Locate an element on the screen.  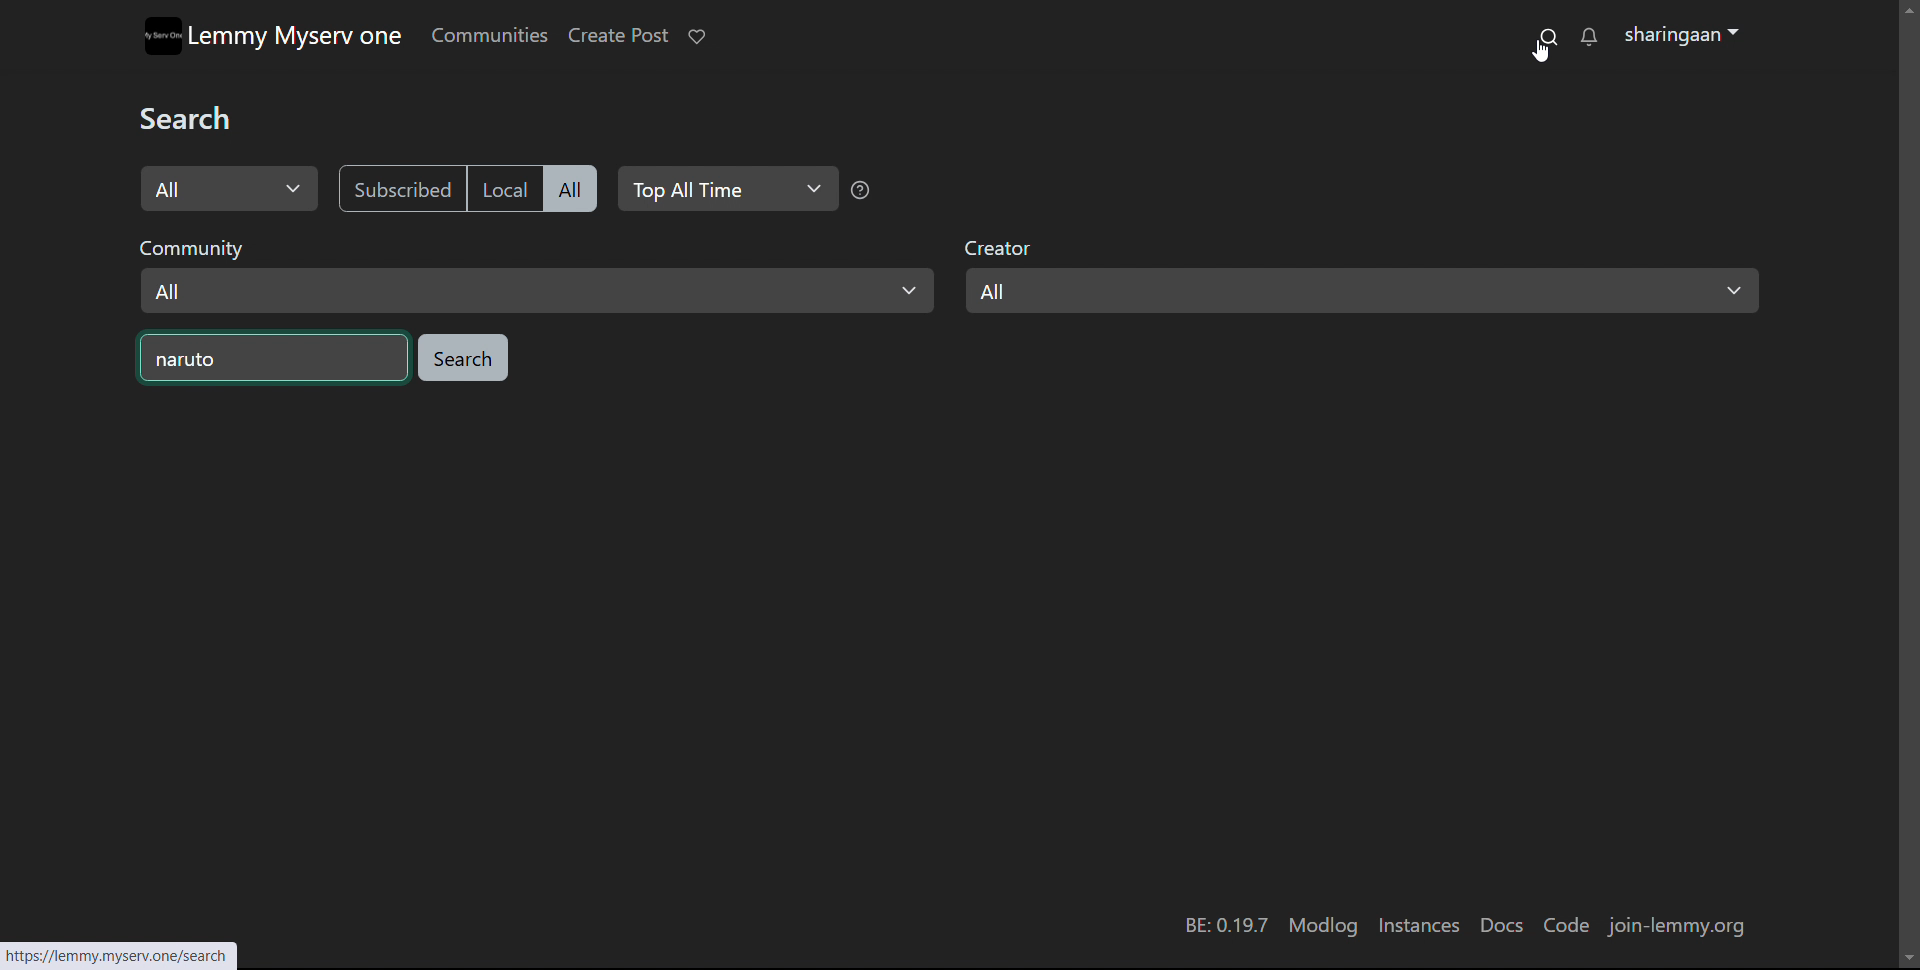
local is located at coordinates (502, 187).